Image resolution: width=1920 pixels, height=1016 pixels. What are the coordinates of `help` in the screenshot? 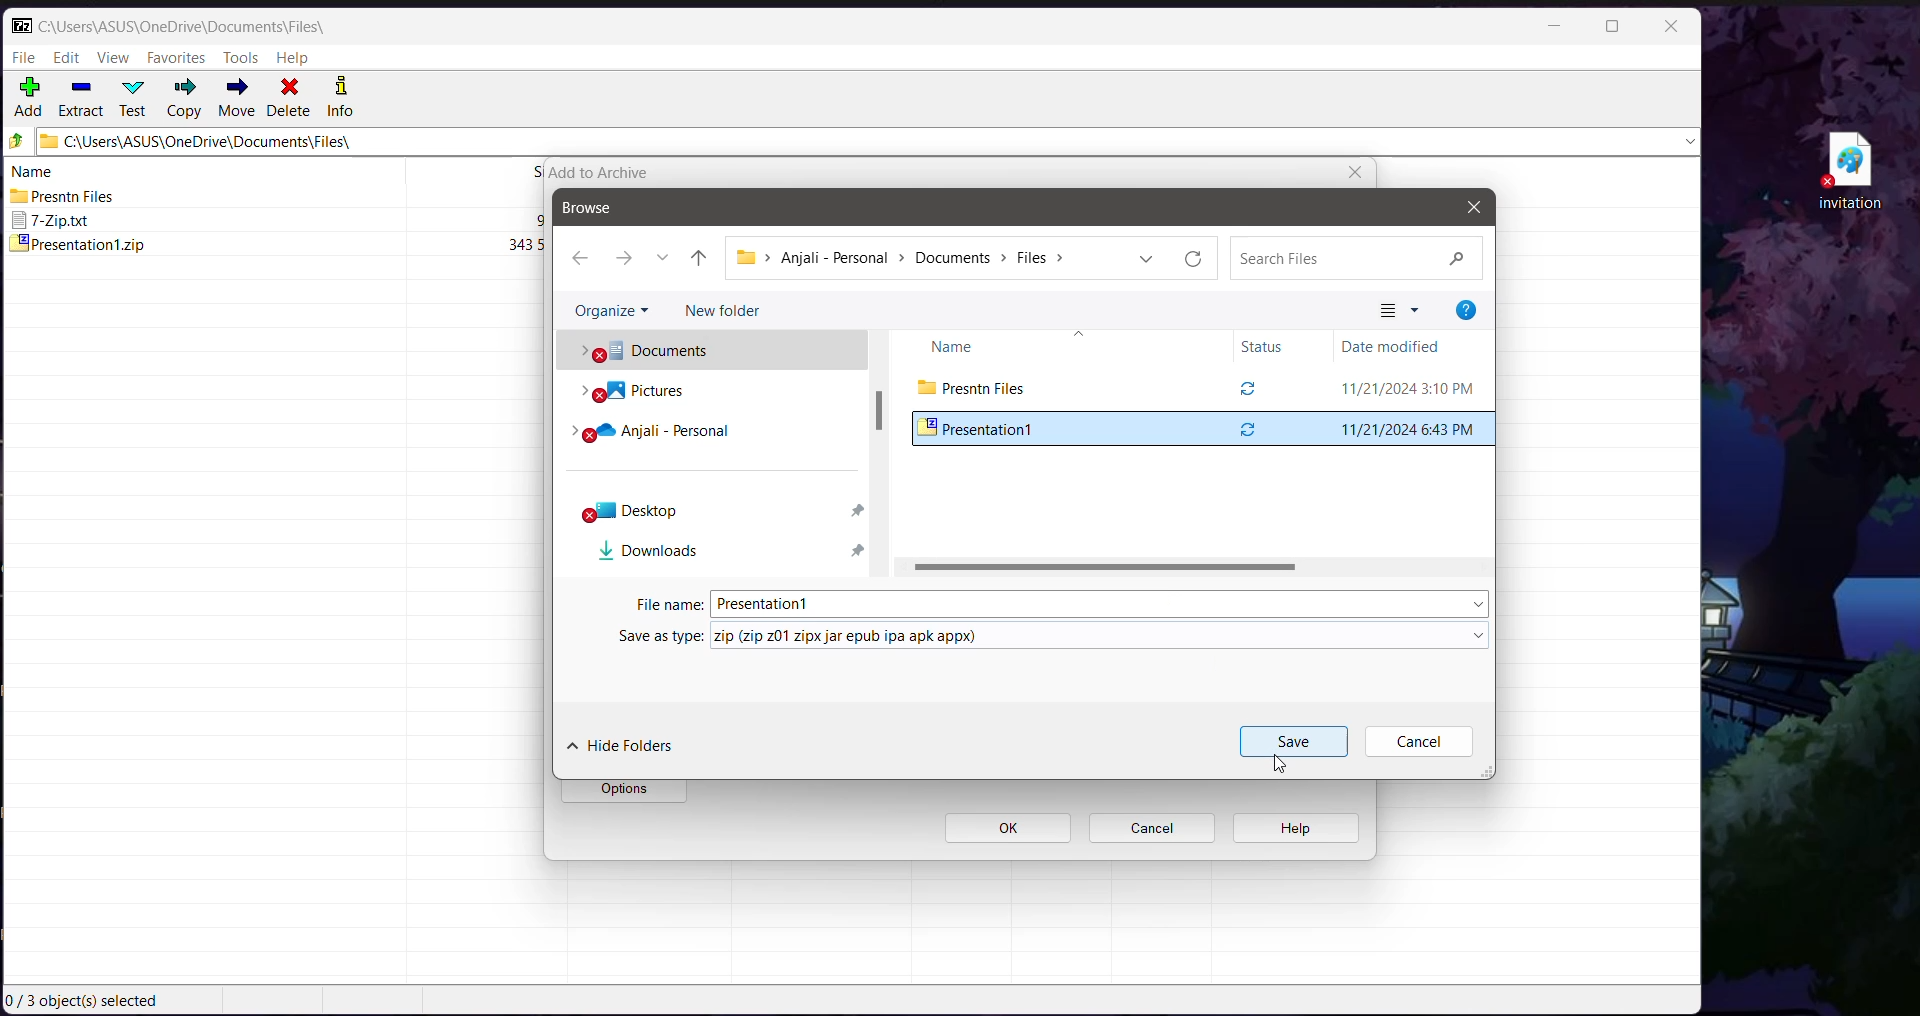 It's located at (1293, 830).